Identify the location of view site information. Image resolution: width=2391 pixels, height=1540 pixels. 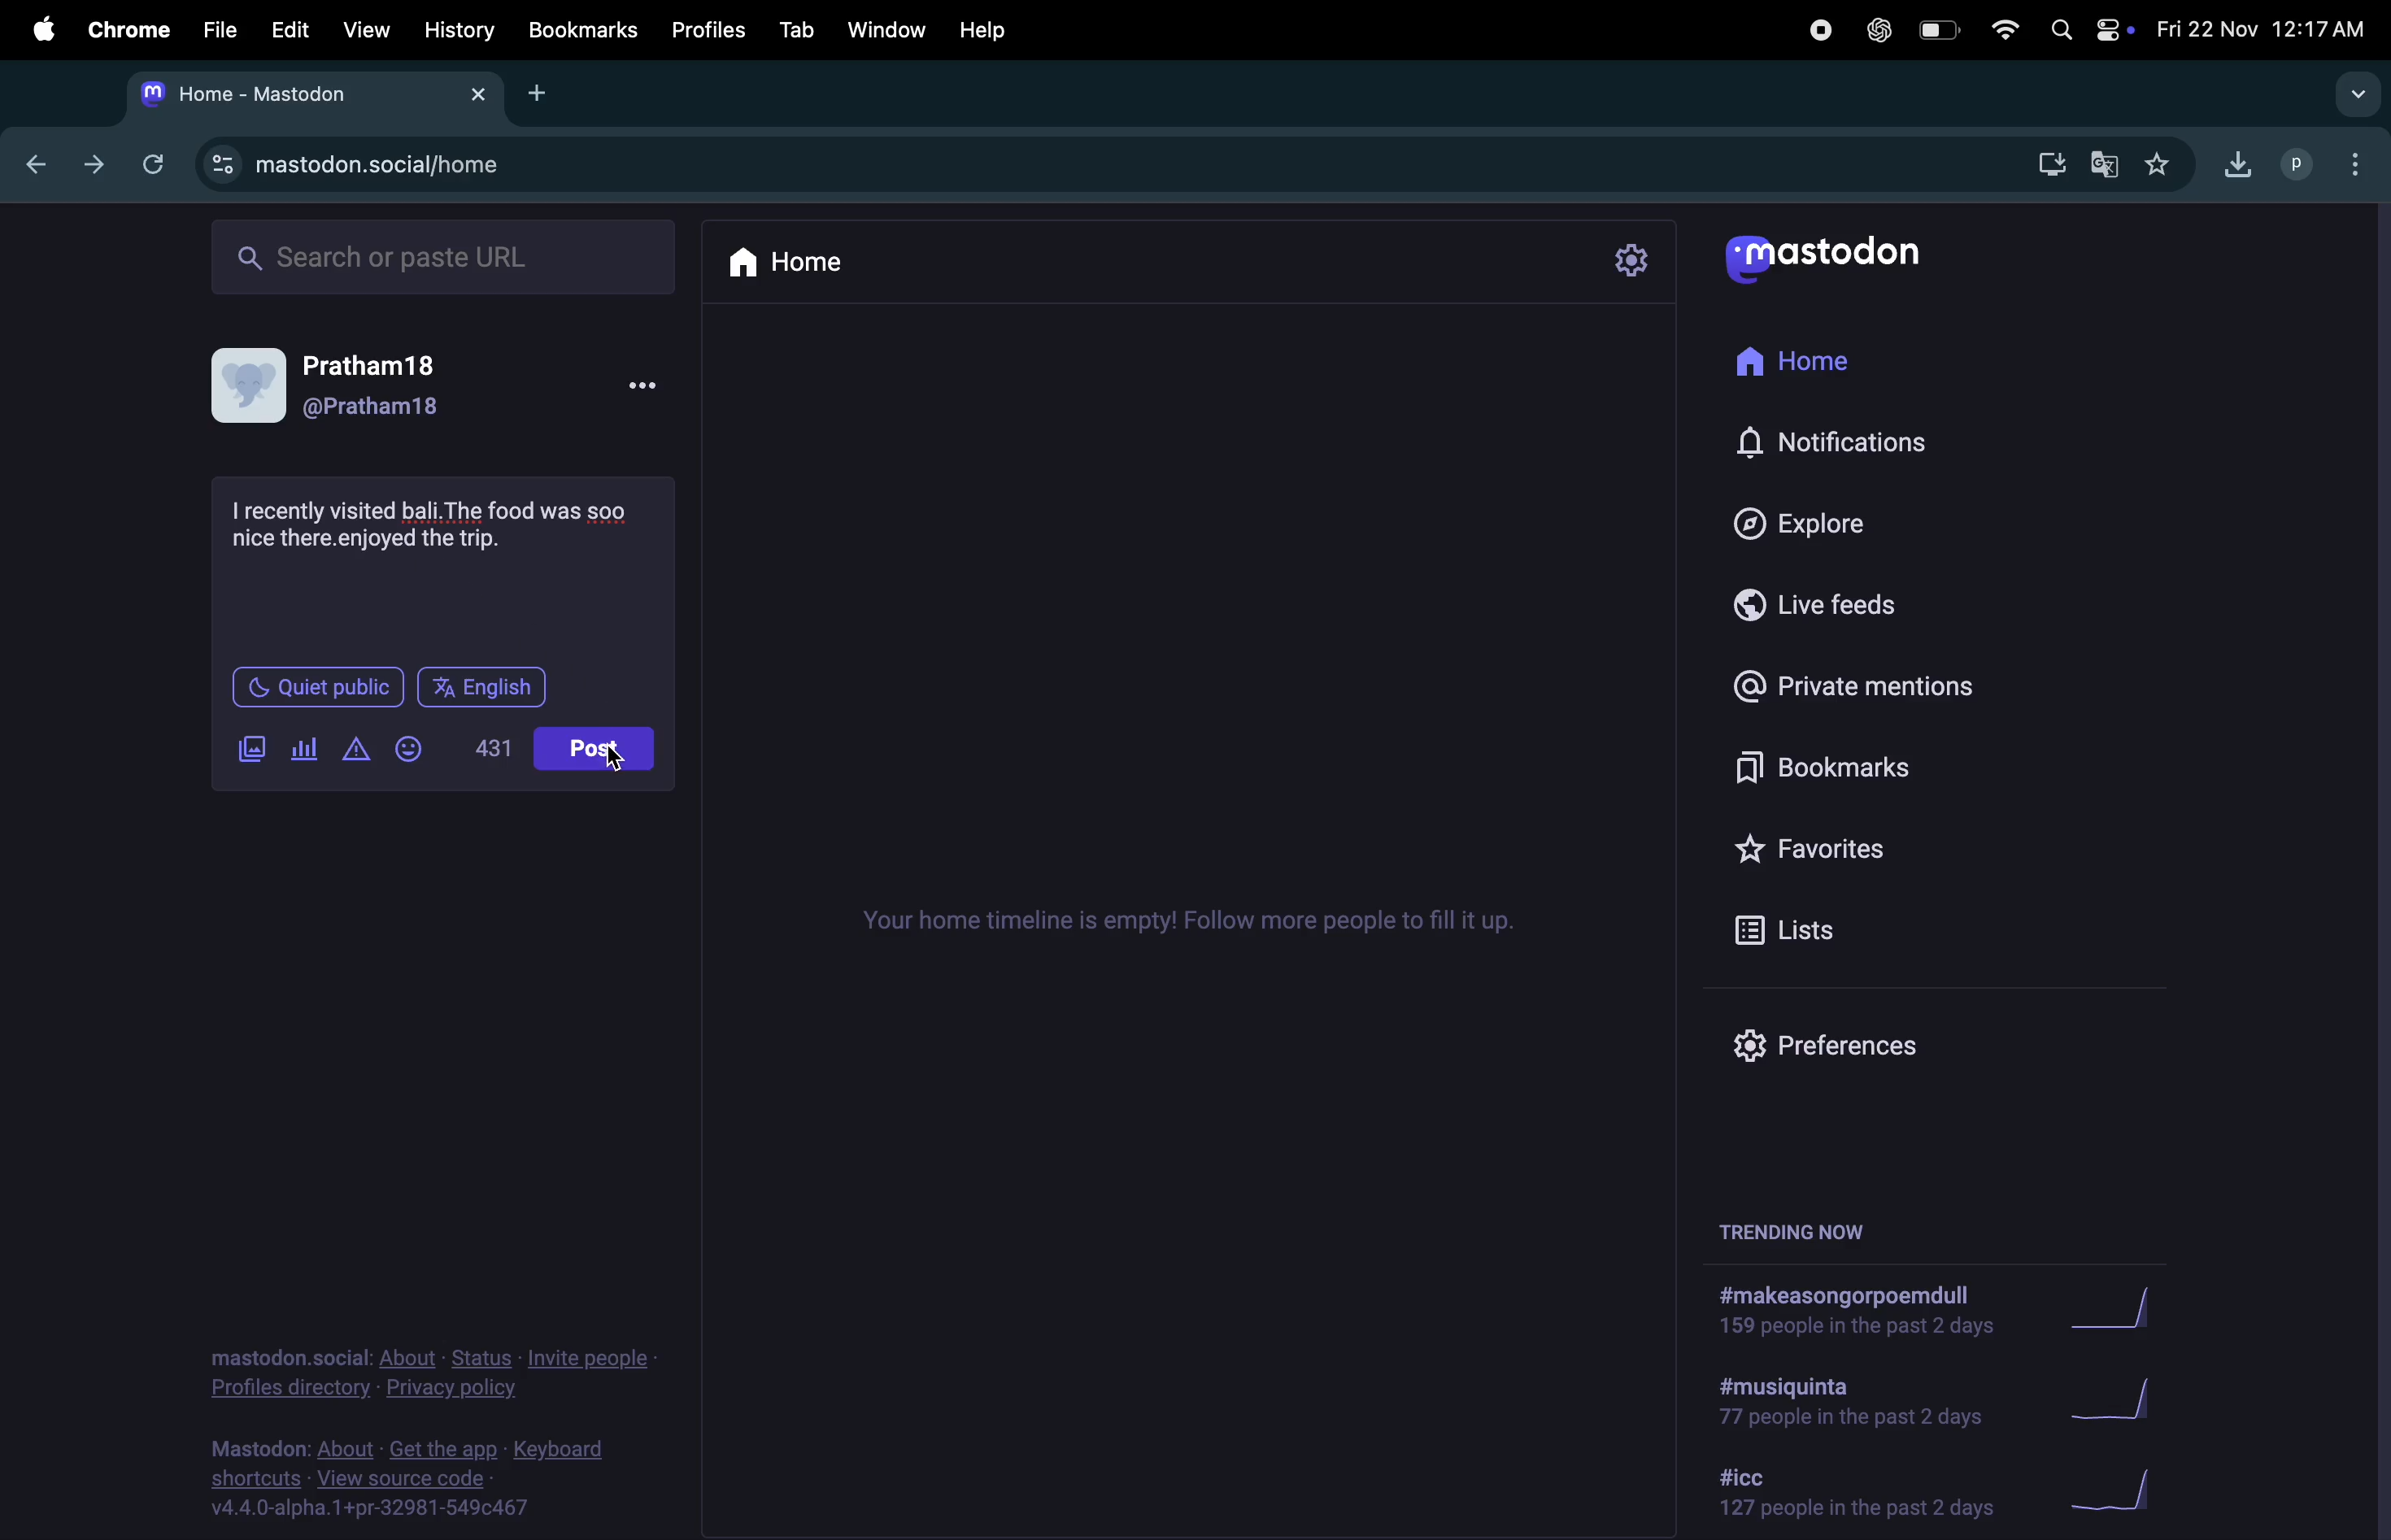
(216, 163).